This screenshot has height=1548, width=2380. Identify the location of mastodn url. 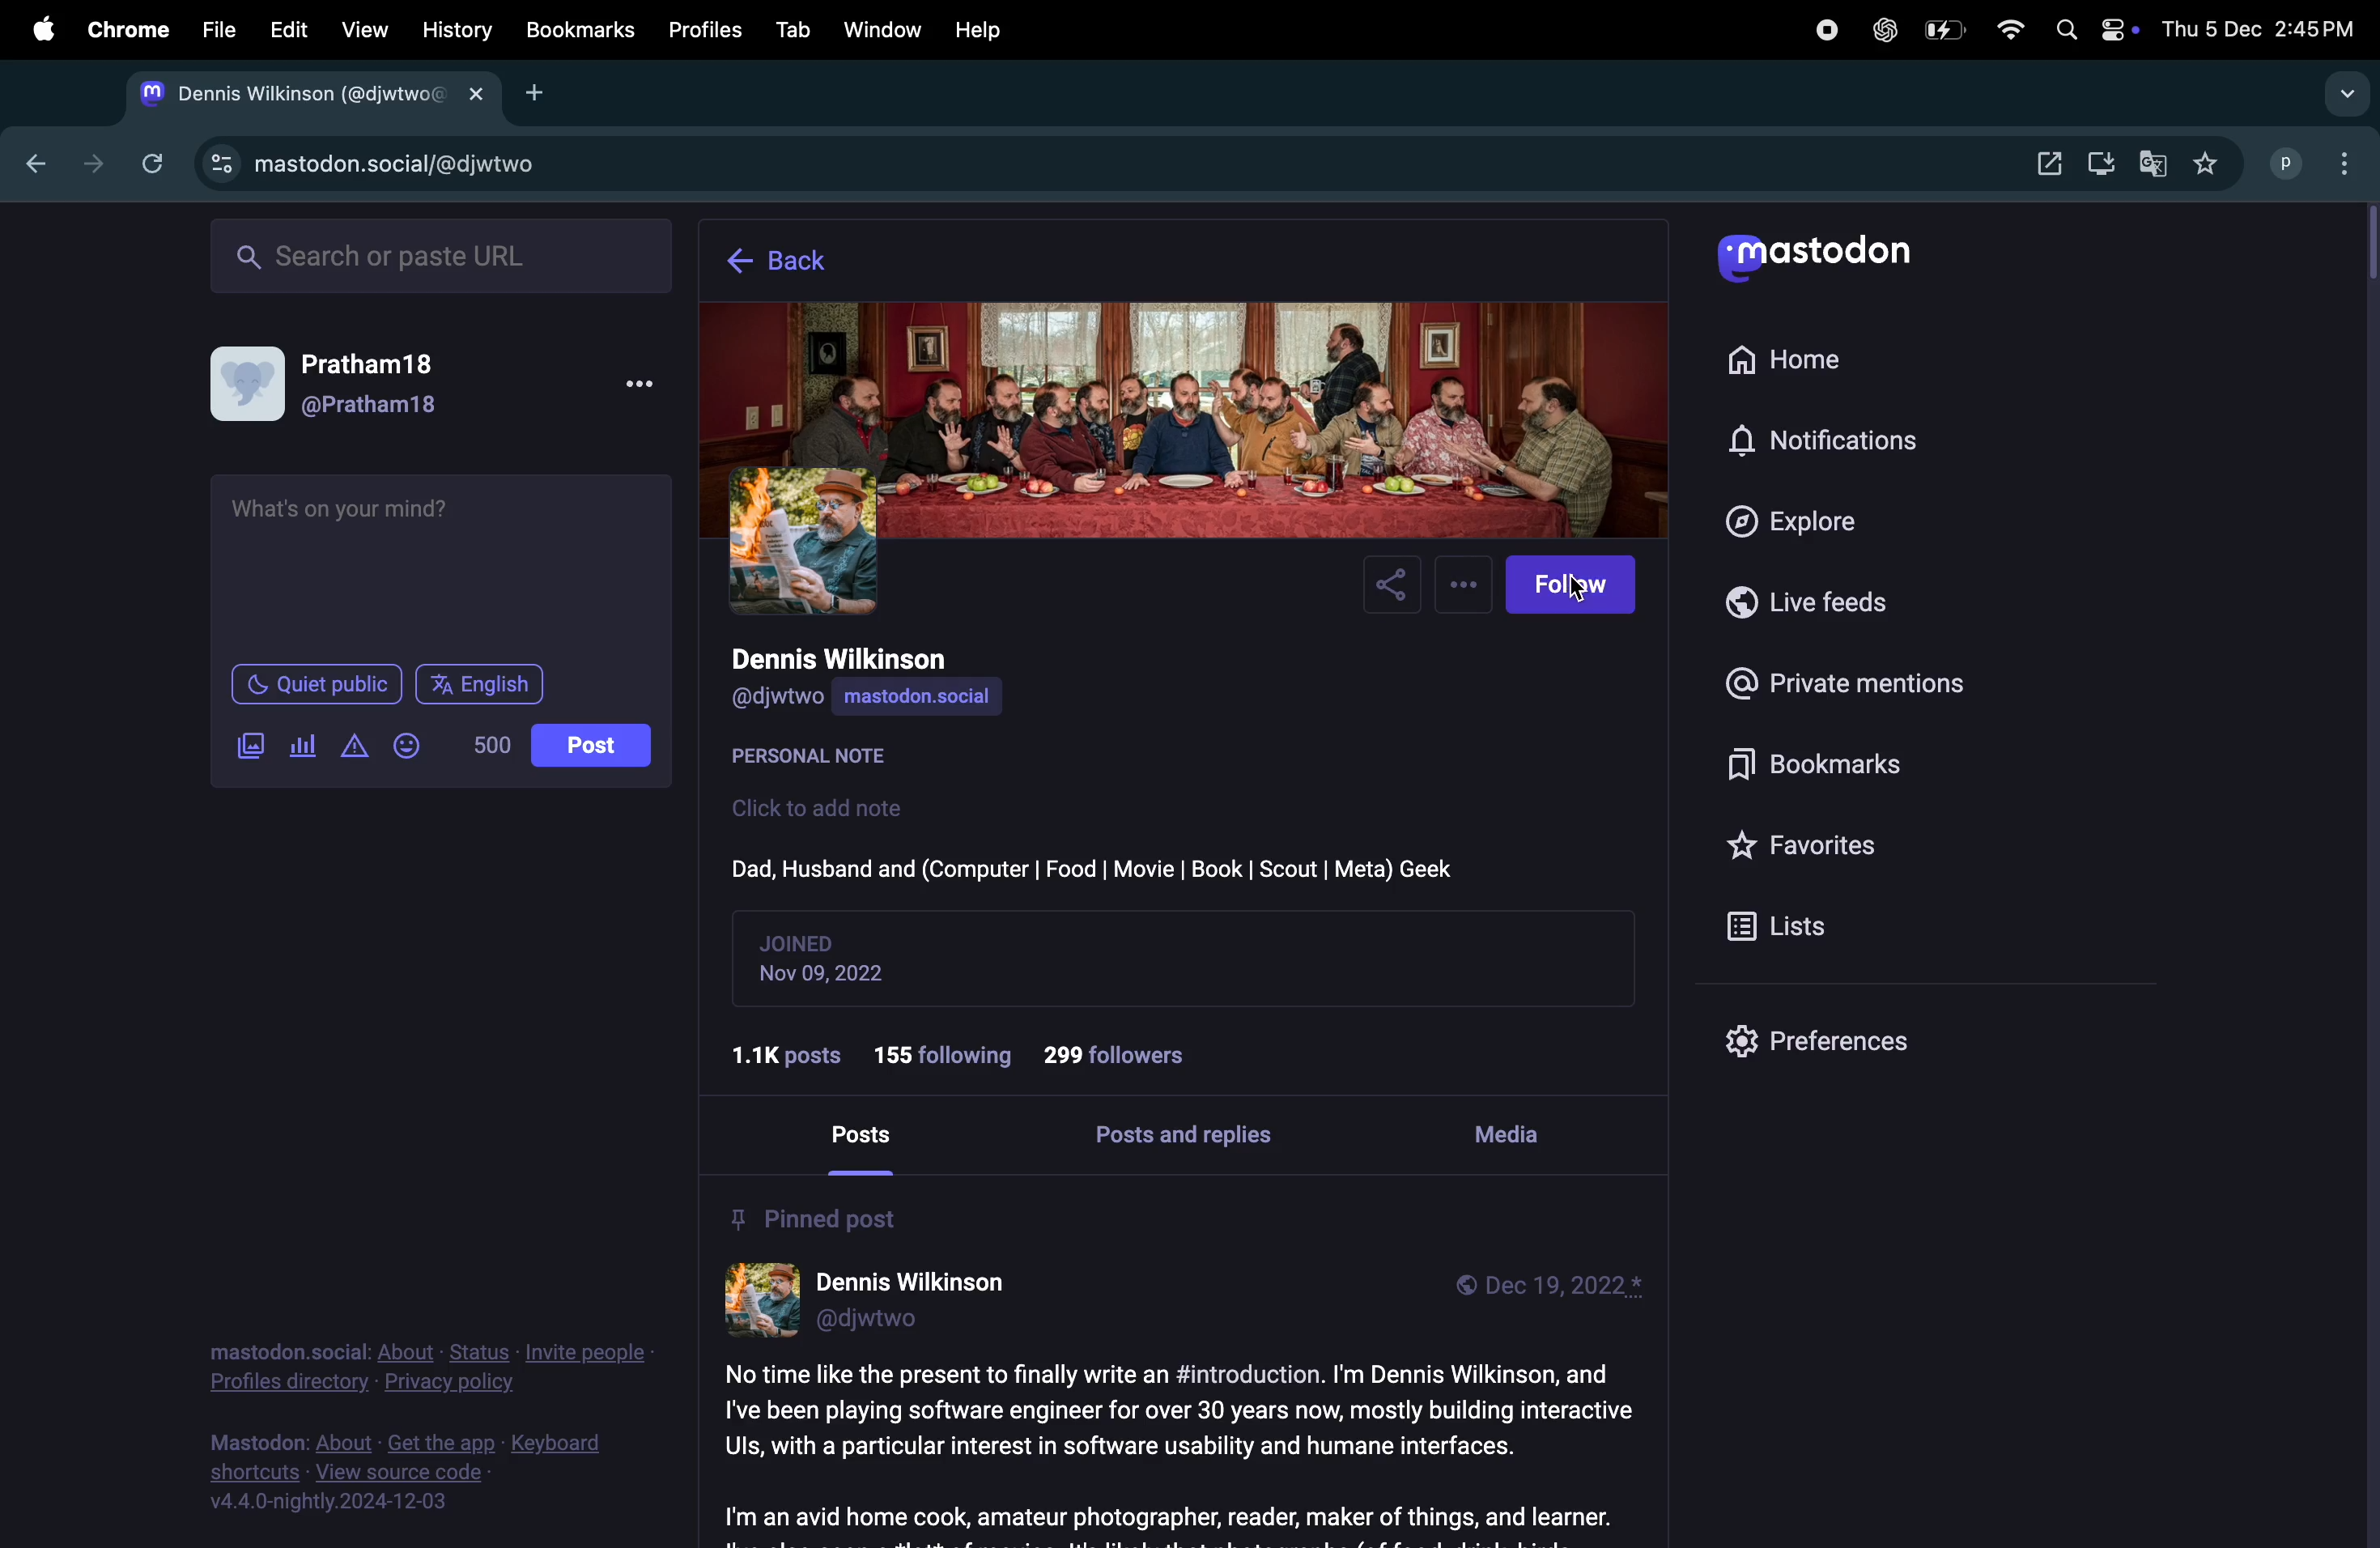
(365, 165).